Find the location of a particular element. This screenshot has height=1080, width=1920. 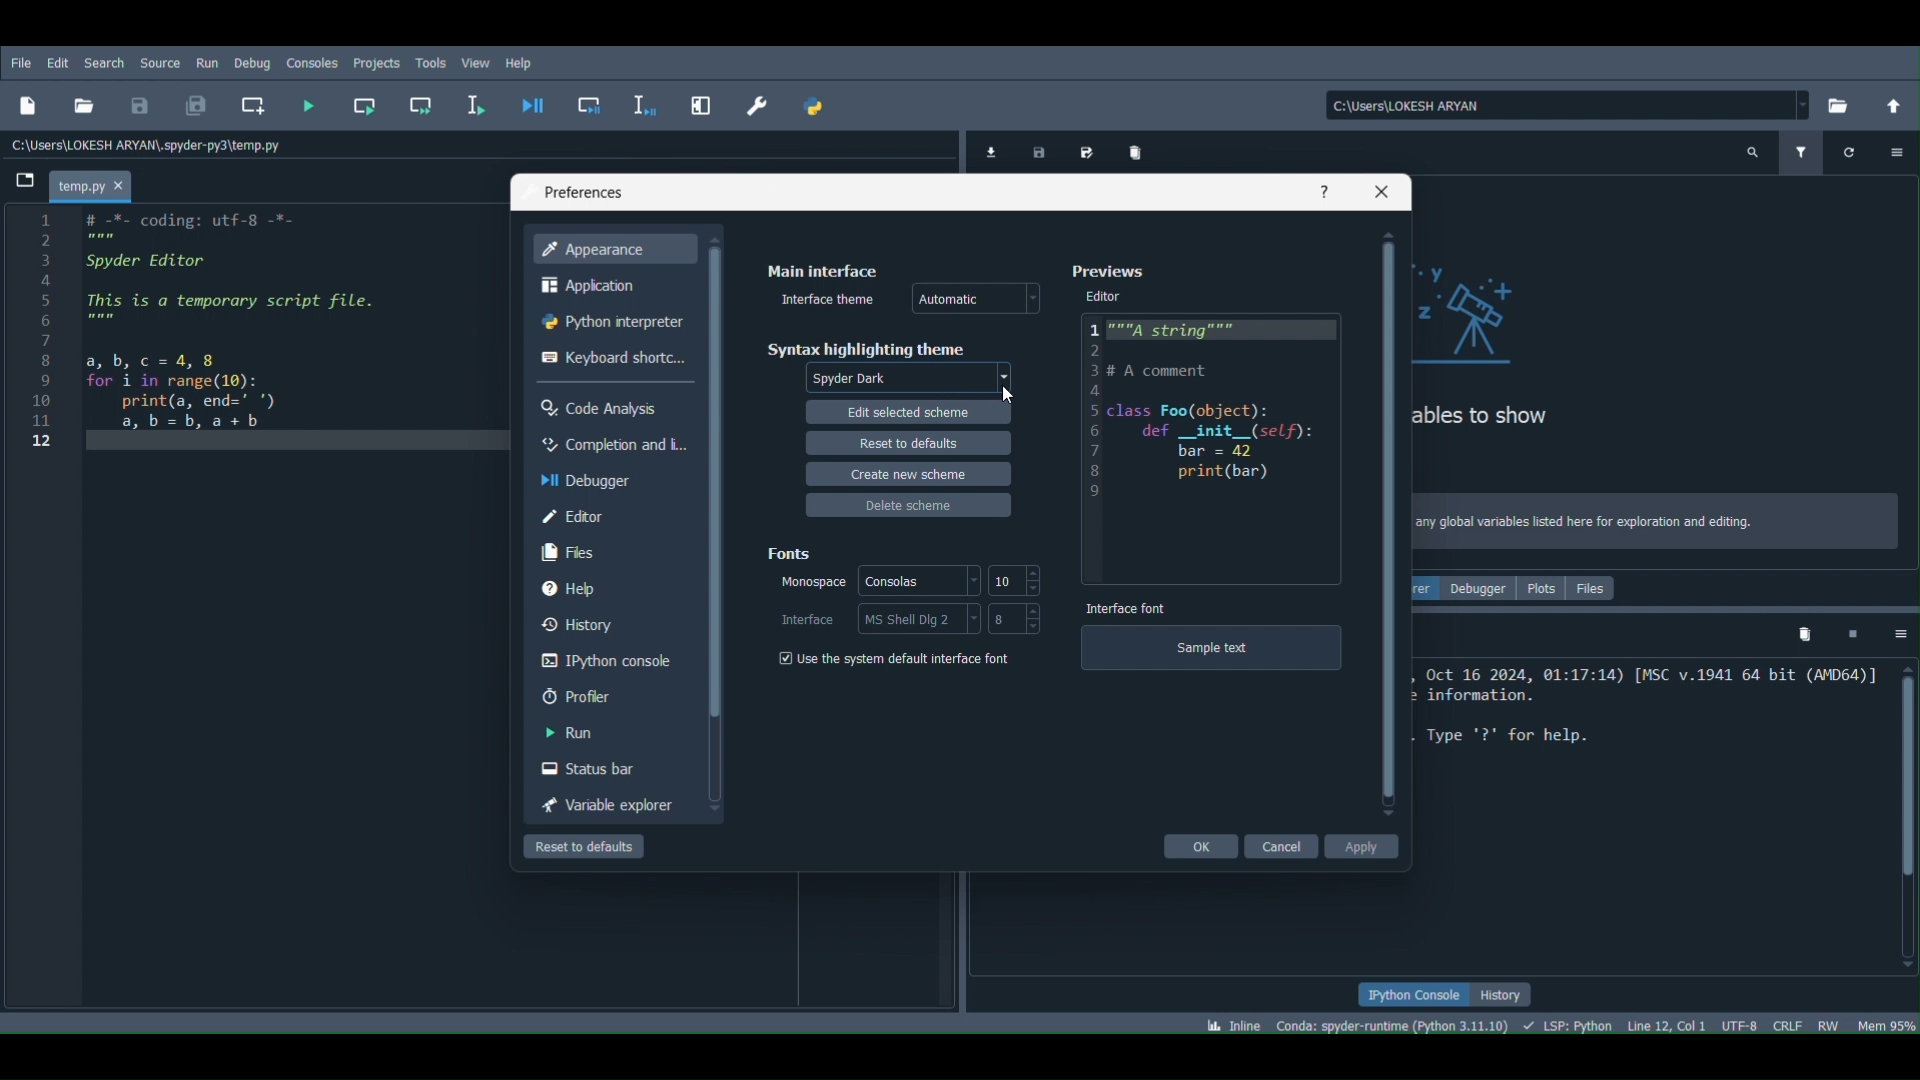

Debug file (Ctrl + F5) is located at coordinates (532, 107).